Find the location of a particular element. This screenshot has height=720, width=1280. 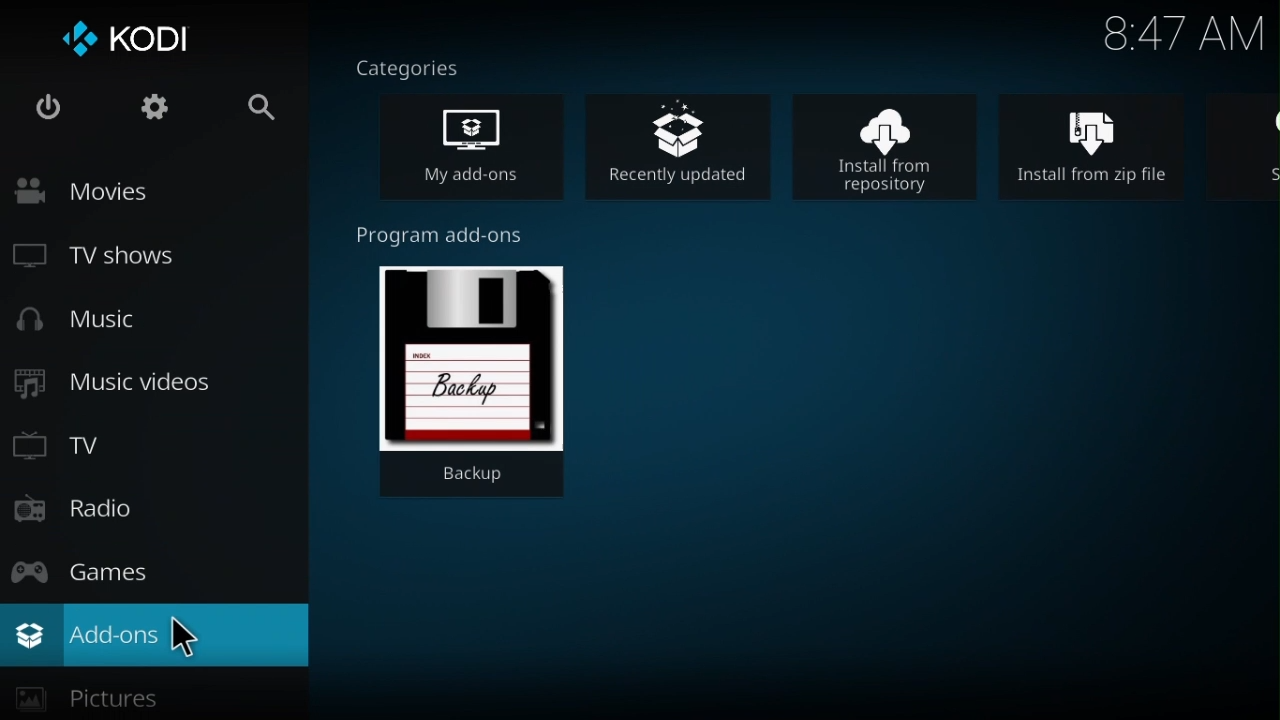

Radio  is located at coordinates (81, 512).